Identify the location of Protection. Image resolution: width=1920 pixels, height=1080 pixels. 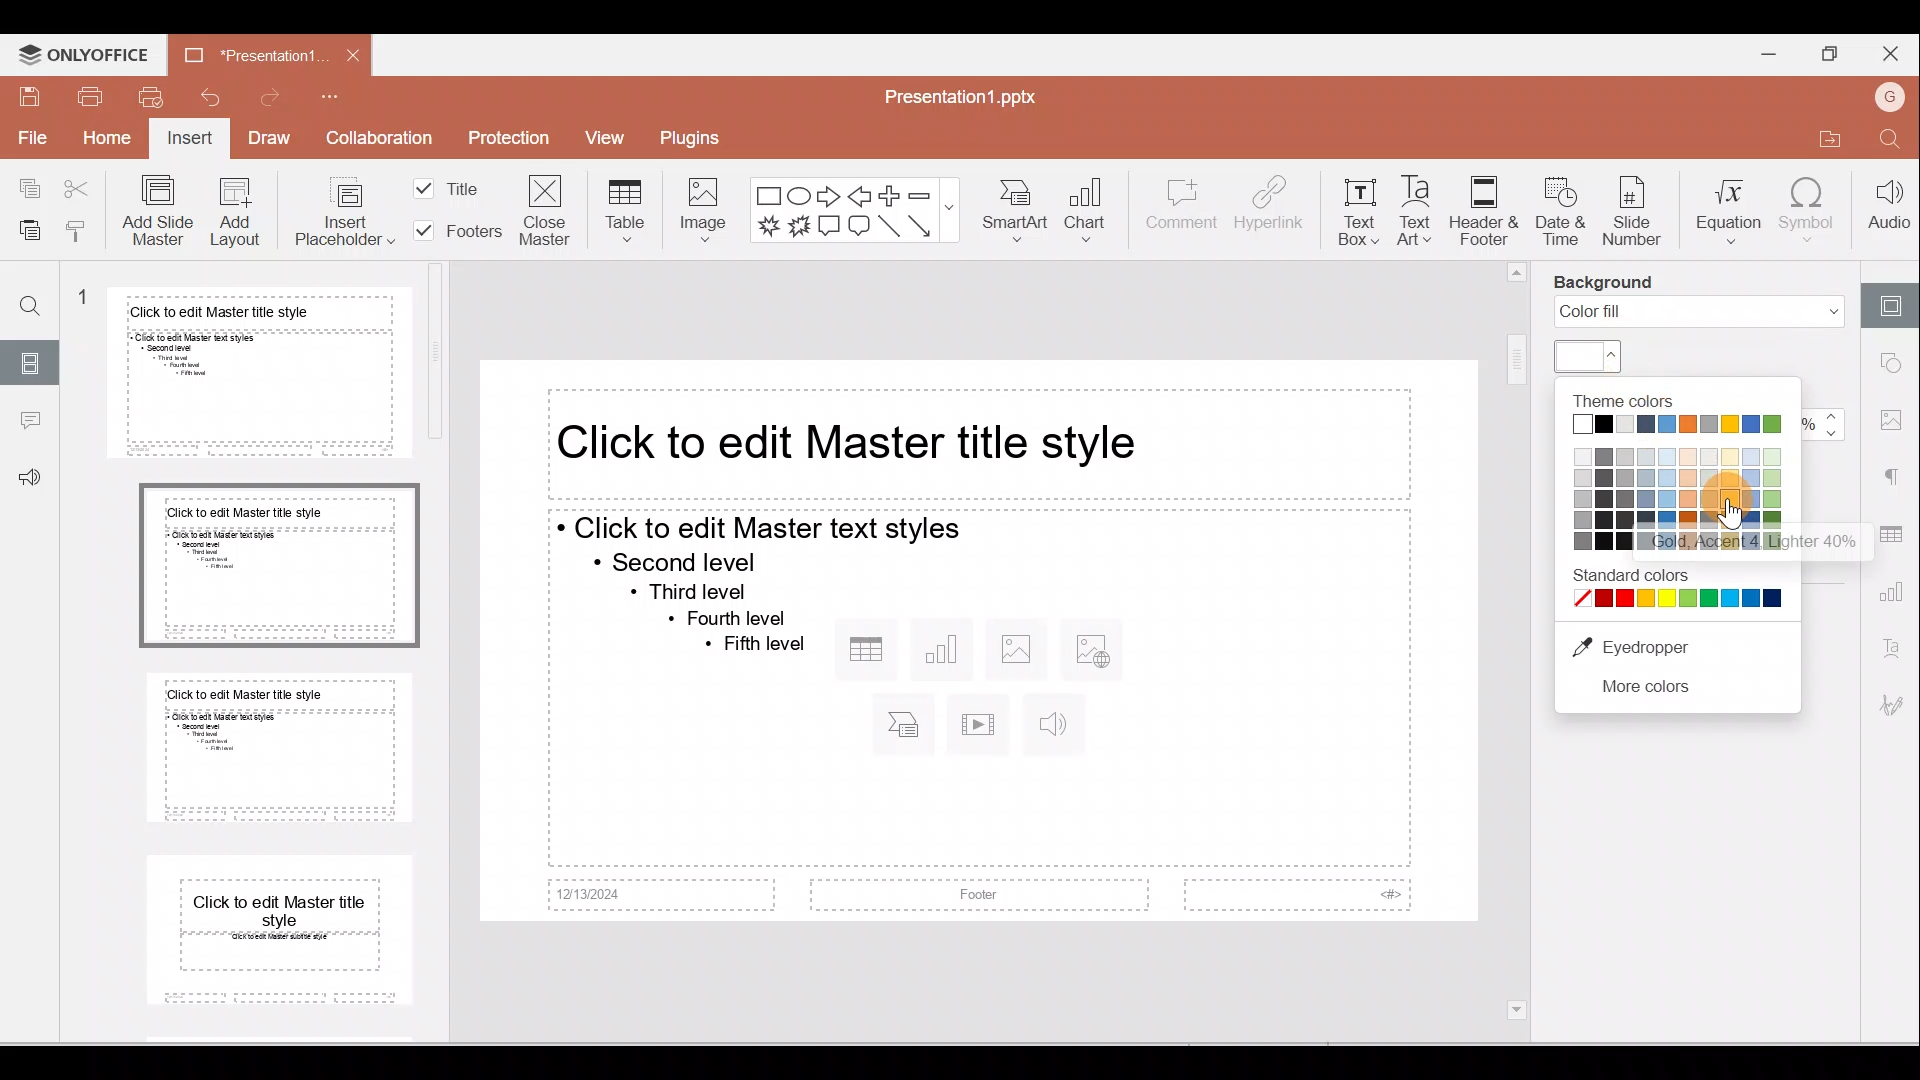
(510, 140).